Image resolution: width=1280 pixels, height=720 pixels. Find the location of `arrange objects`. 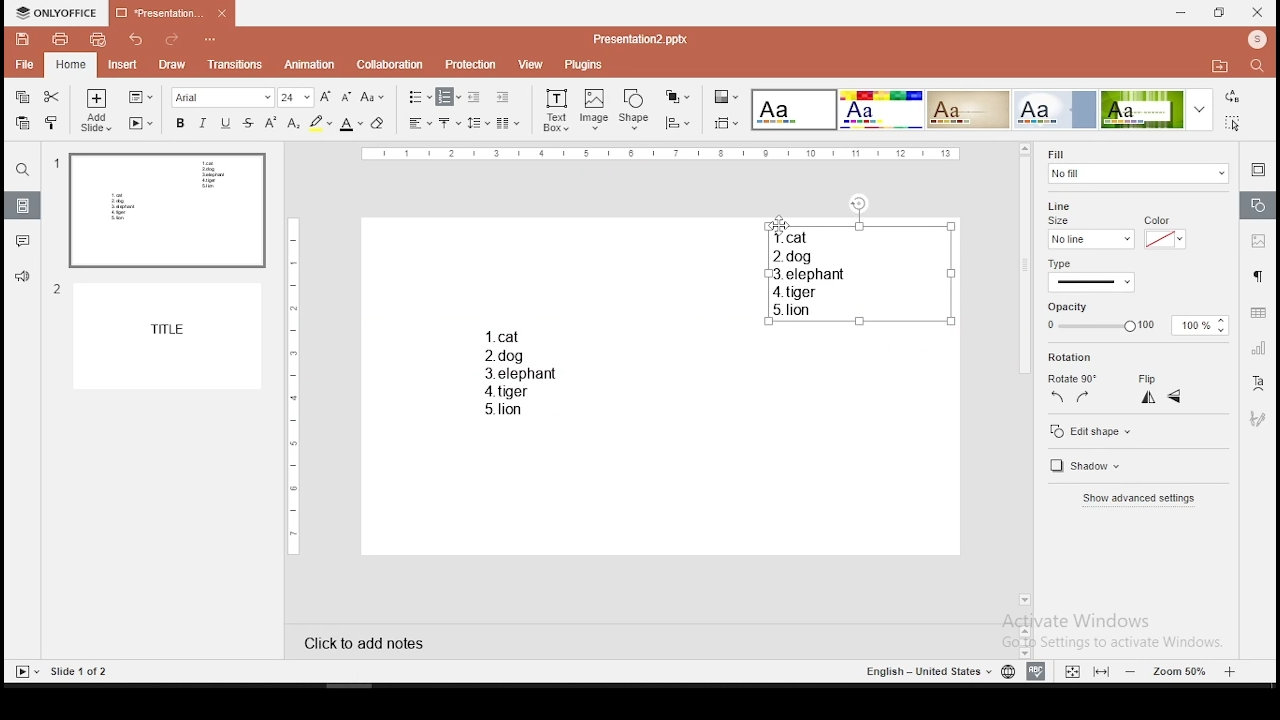

arrange objects is located at coordinates (677, 98).